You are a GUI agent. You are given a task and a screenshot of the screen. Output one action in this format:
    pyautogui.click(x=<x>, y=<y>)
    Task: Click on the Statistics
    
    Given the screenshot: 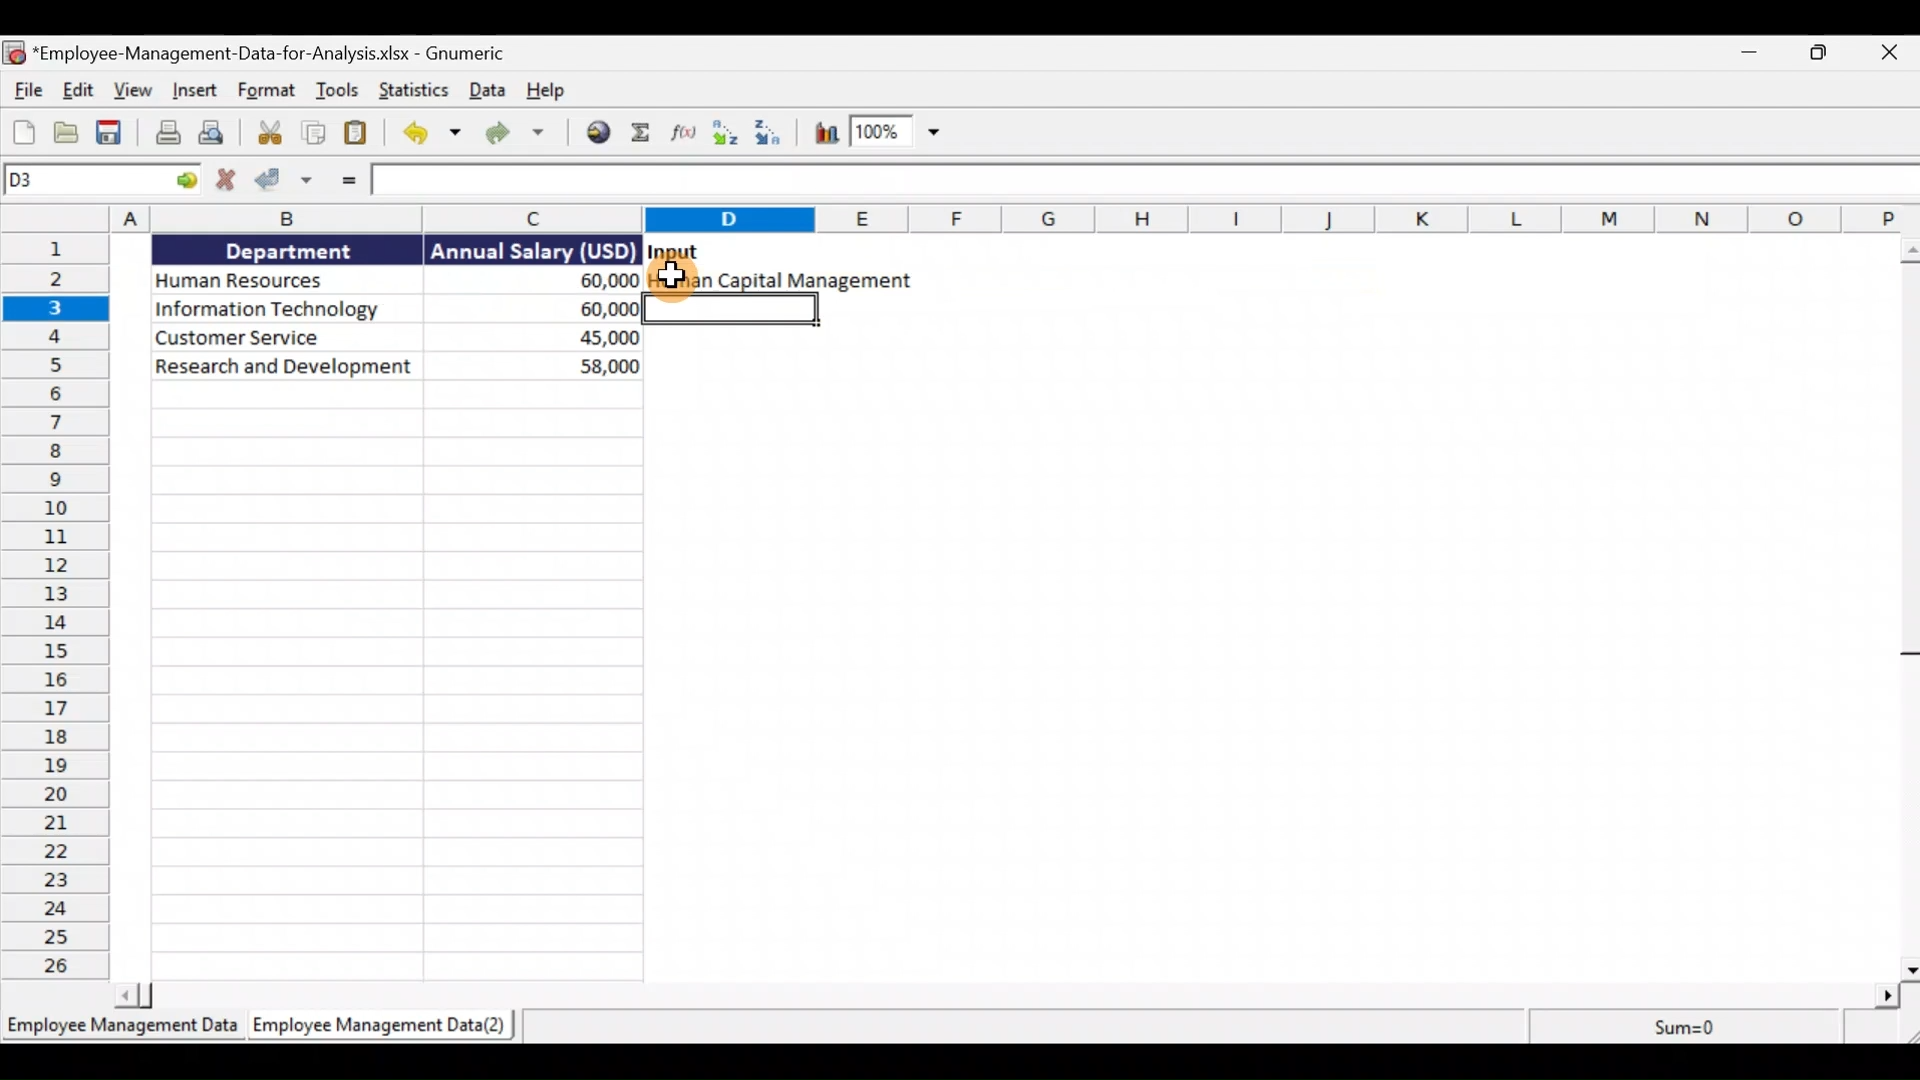 What is the action you would take?
    pyautogui.click(x=416, y=92)
    